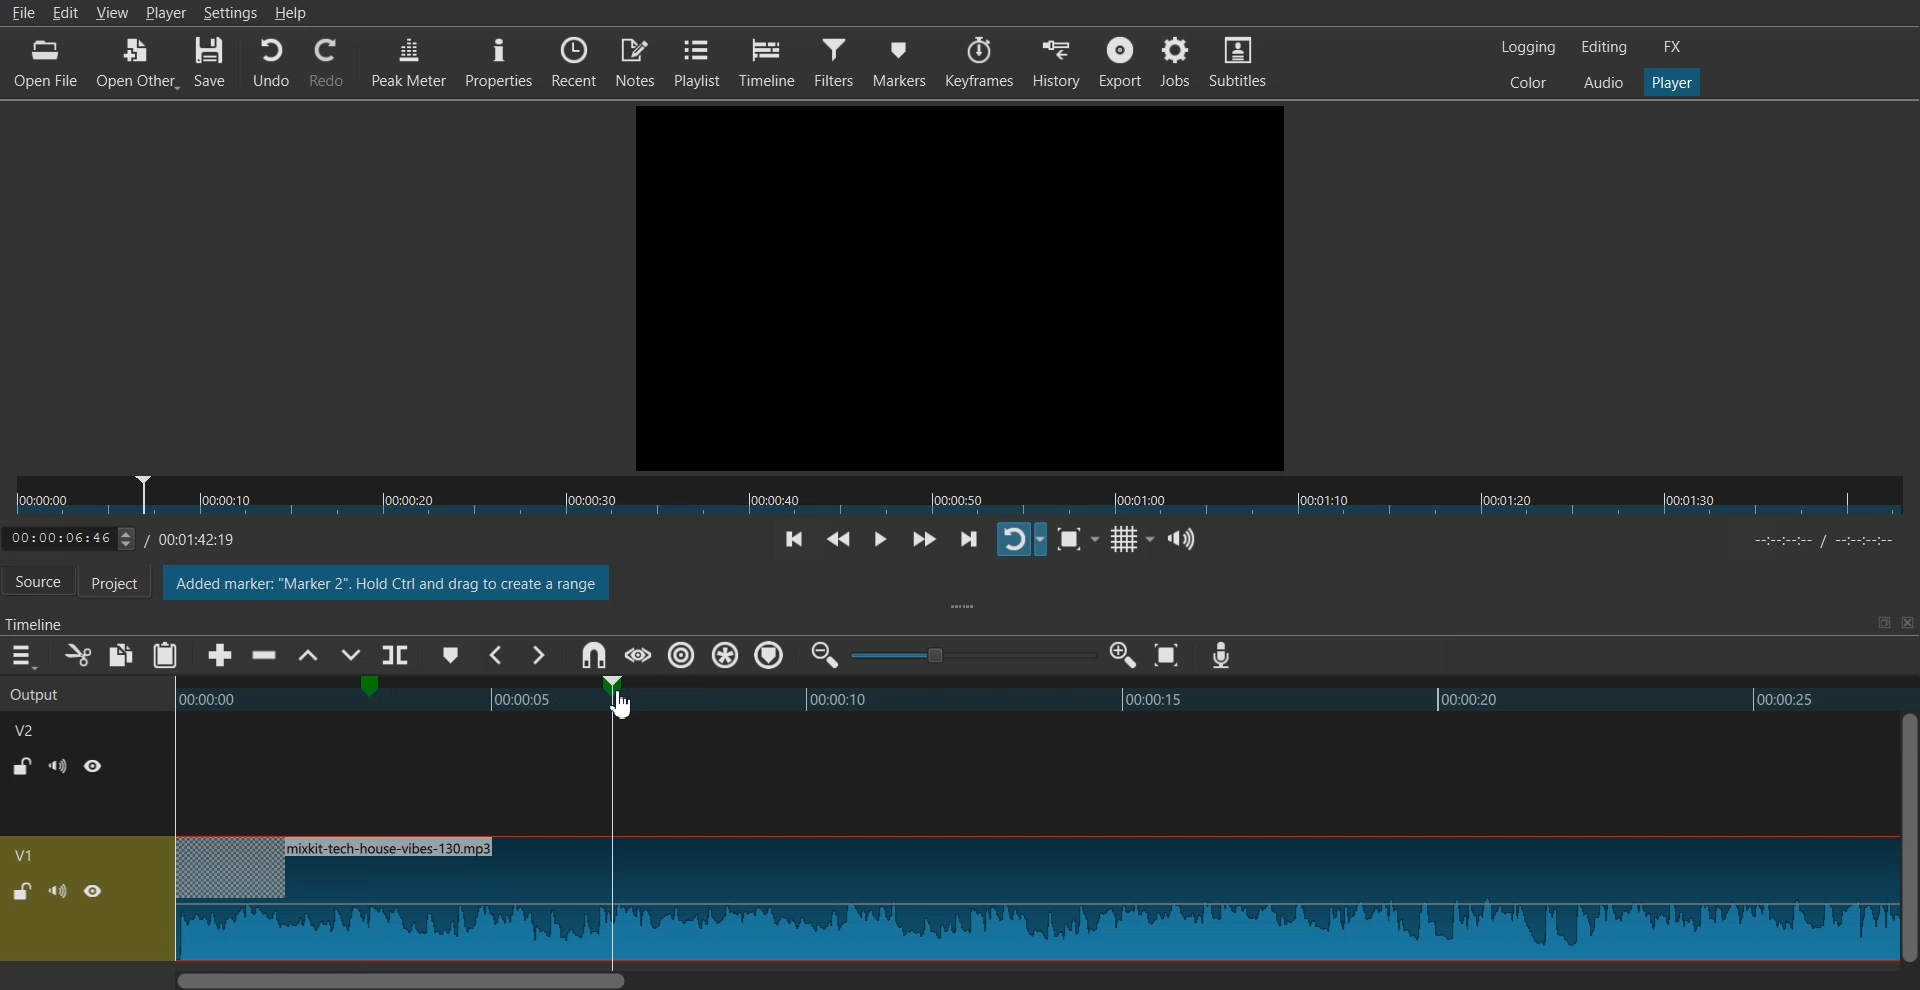 The height and width of the screenshot is (990, 1920). Describe the element at coordinates (24, 766) in the screenshot. I see `Lock / UnLock` at that location.